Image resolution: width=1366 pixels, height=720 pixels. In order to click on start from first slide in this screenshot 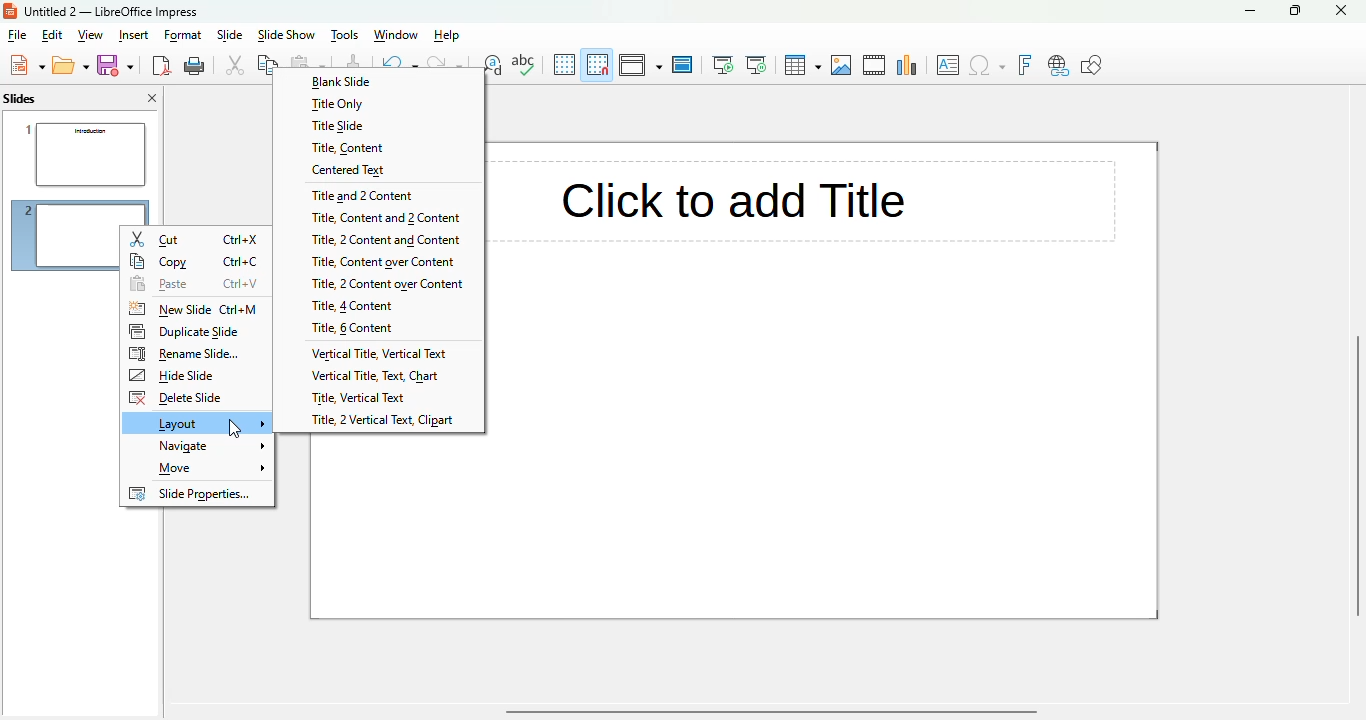, I will do `click(723, 65)`.